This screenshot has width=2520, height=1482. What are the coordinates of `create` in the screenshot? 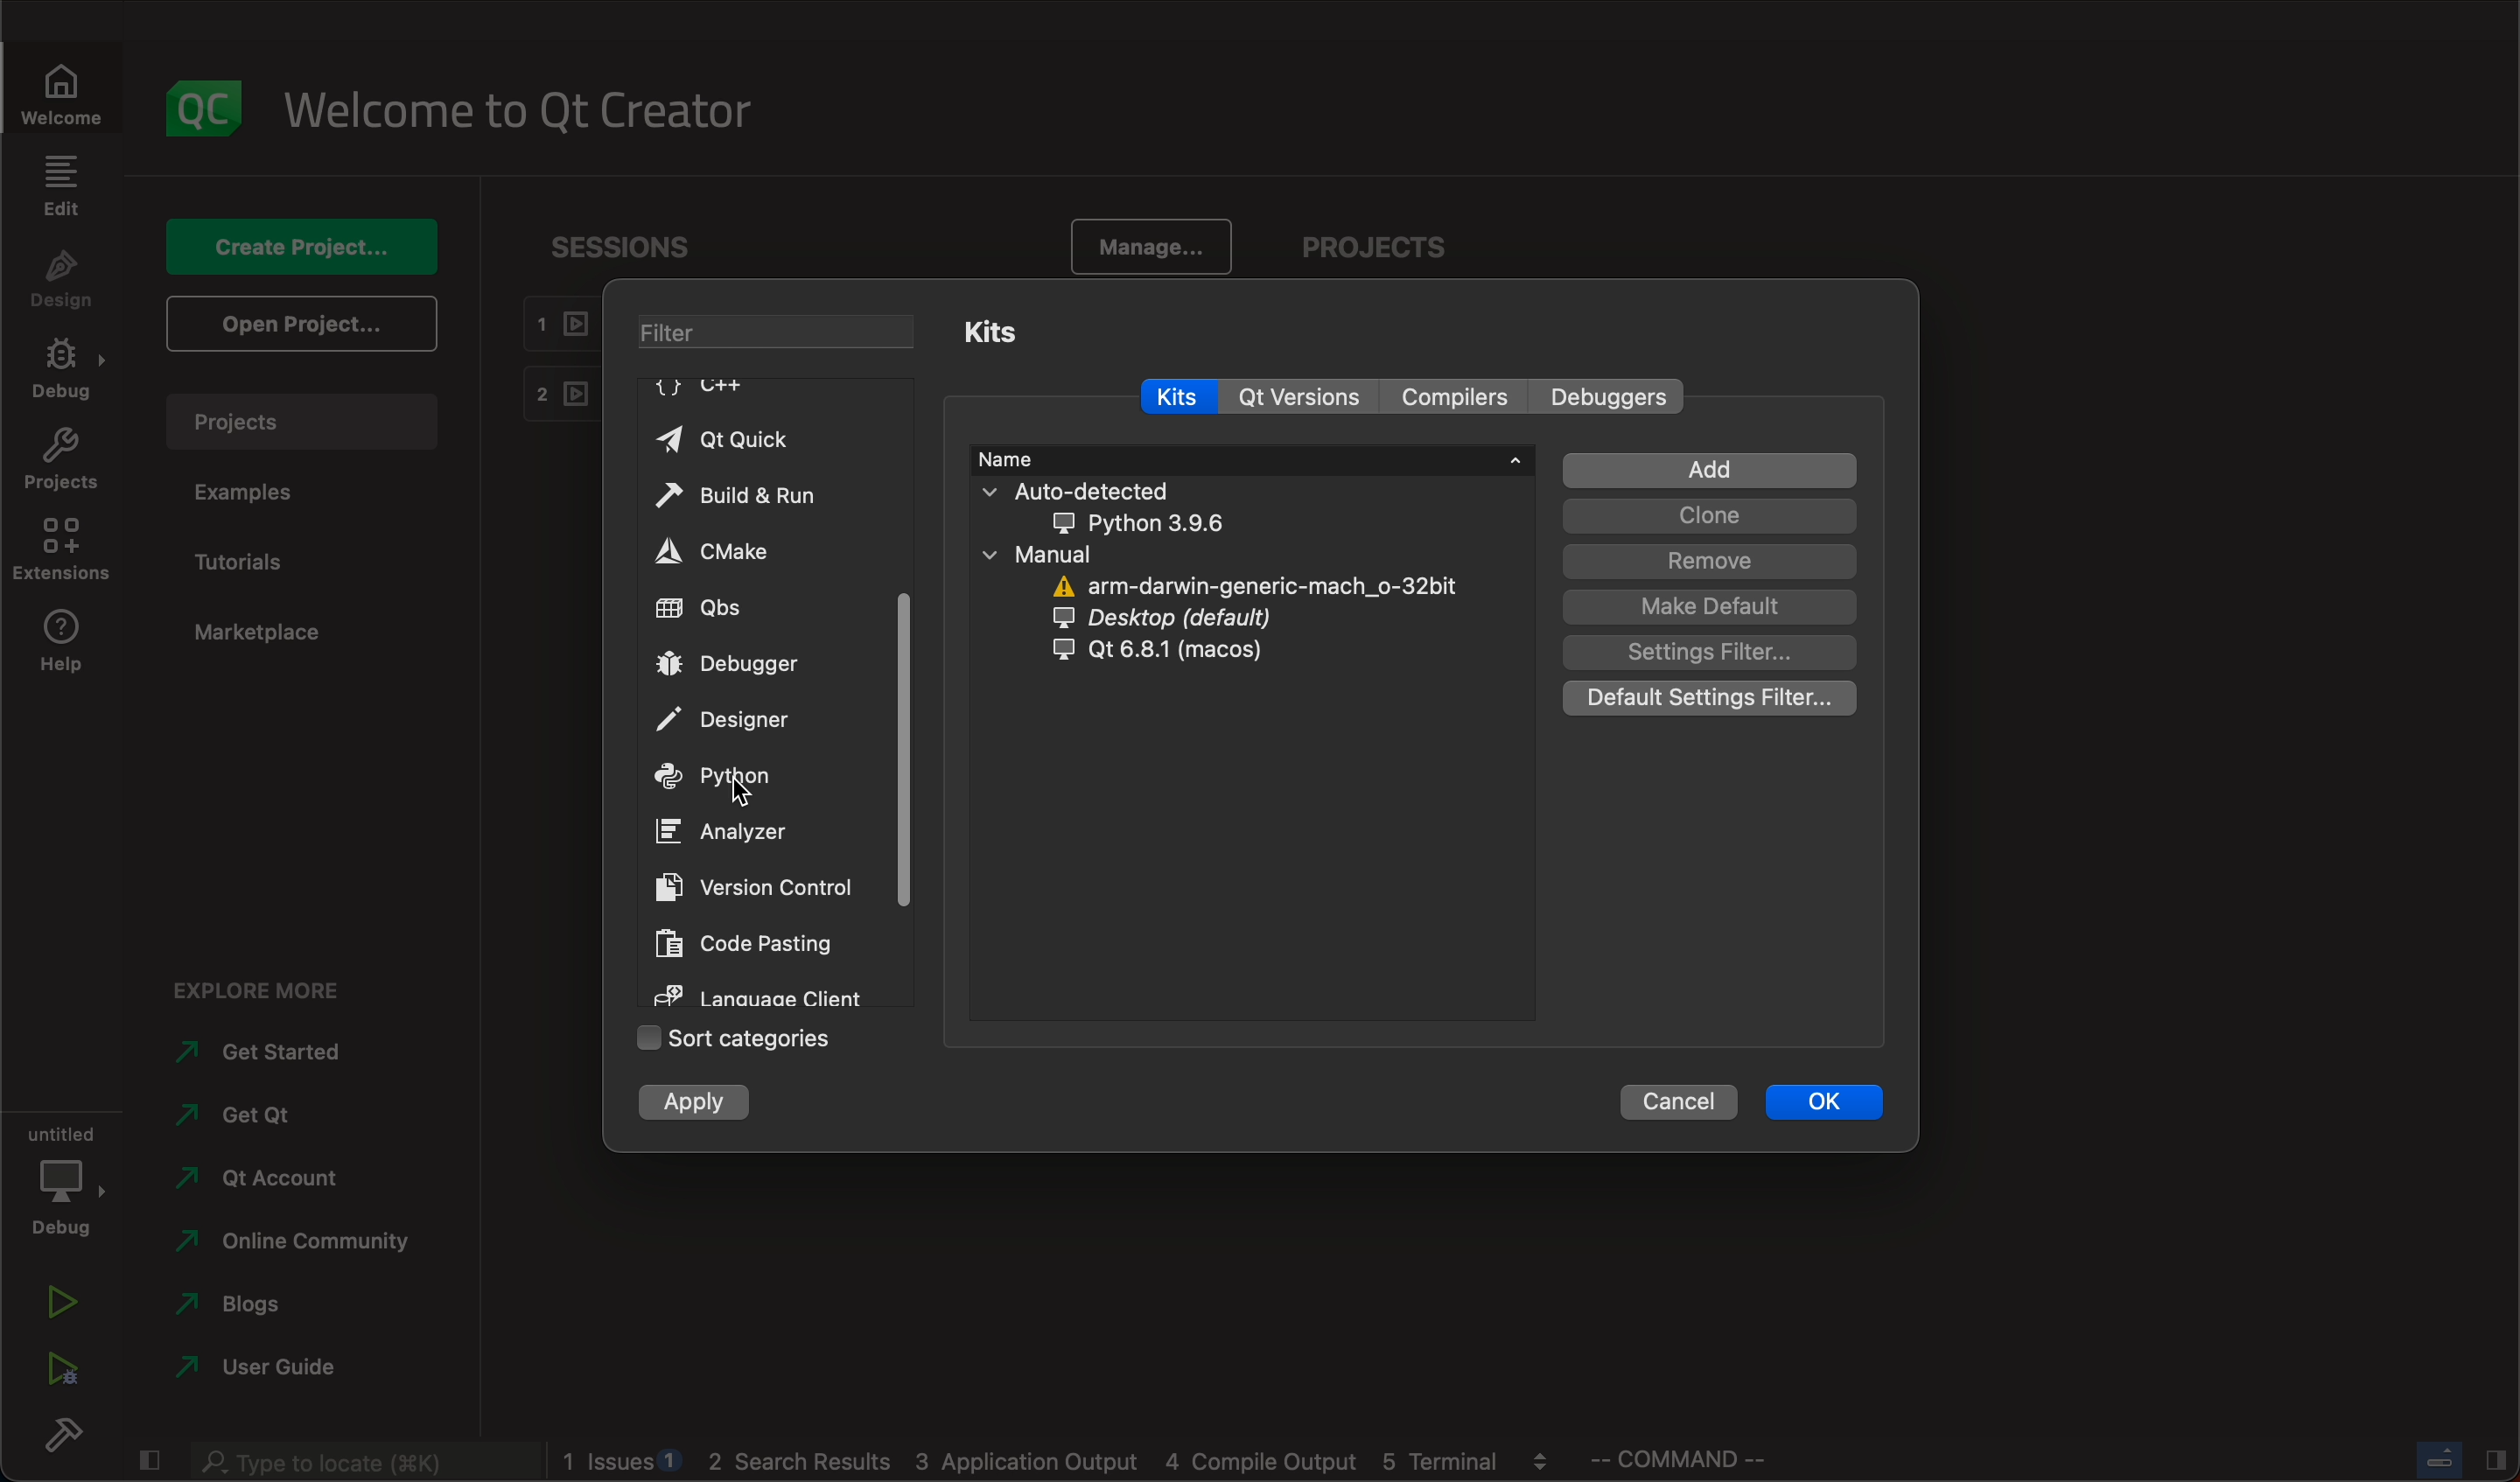 It's located at (297, 245).